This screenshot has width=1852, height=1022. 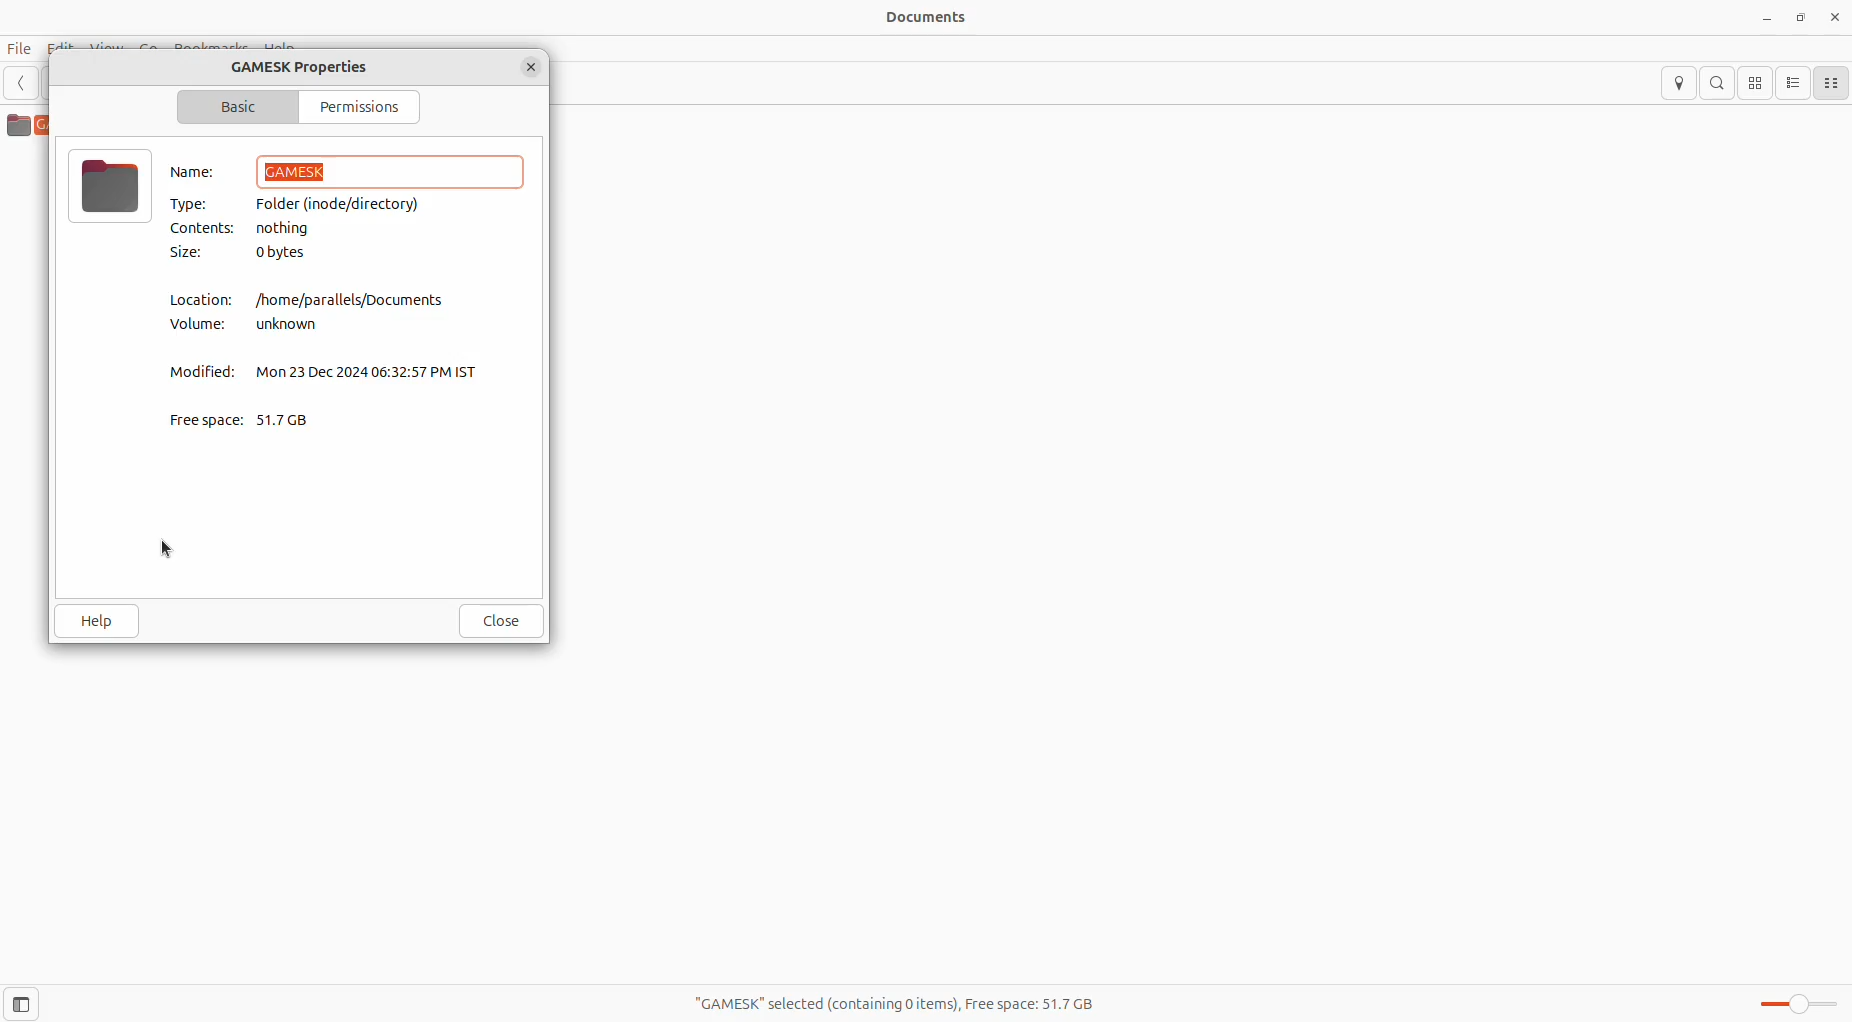 What do you see at coordinates (208, 229) in the screenshot?
I see `Contents:` at bounding box center [208, 229].